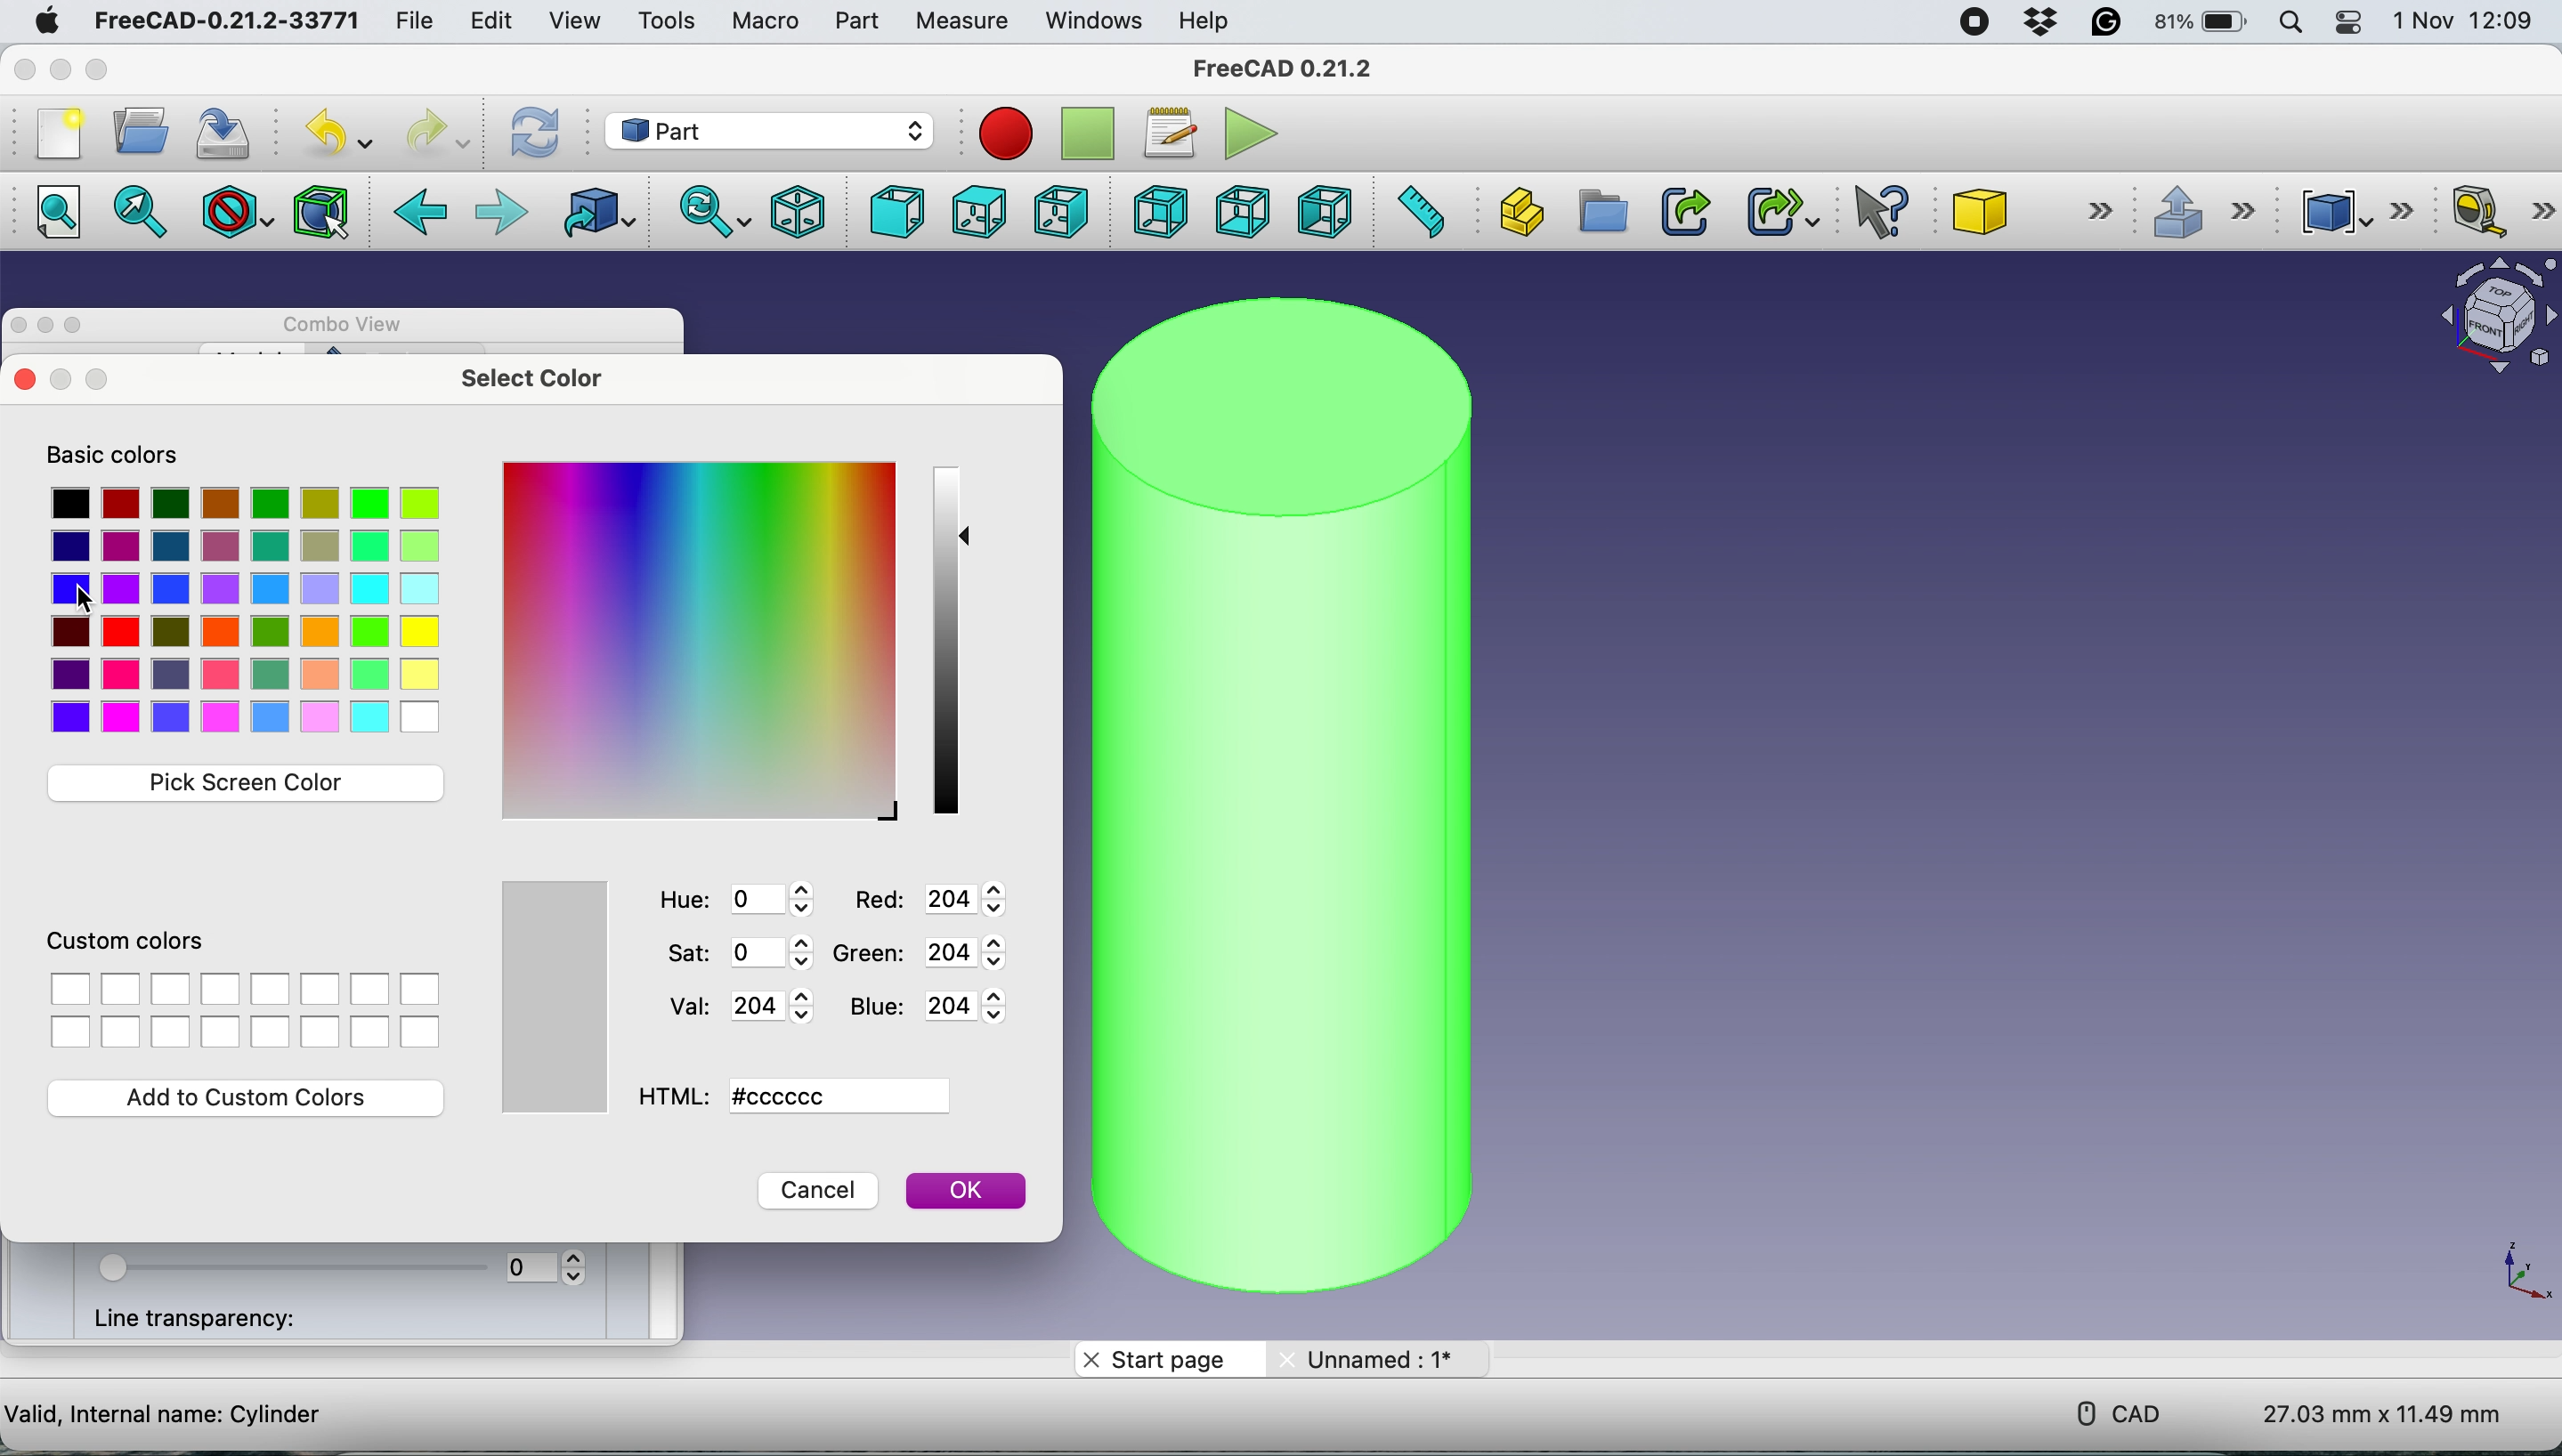  What do you see at coordinates (95, 382) in the screenshot?
I see `maximise` at bounding box center [95, 382].